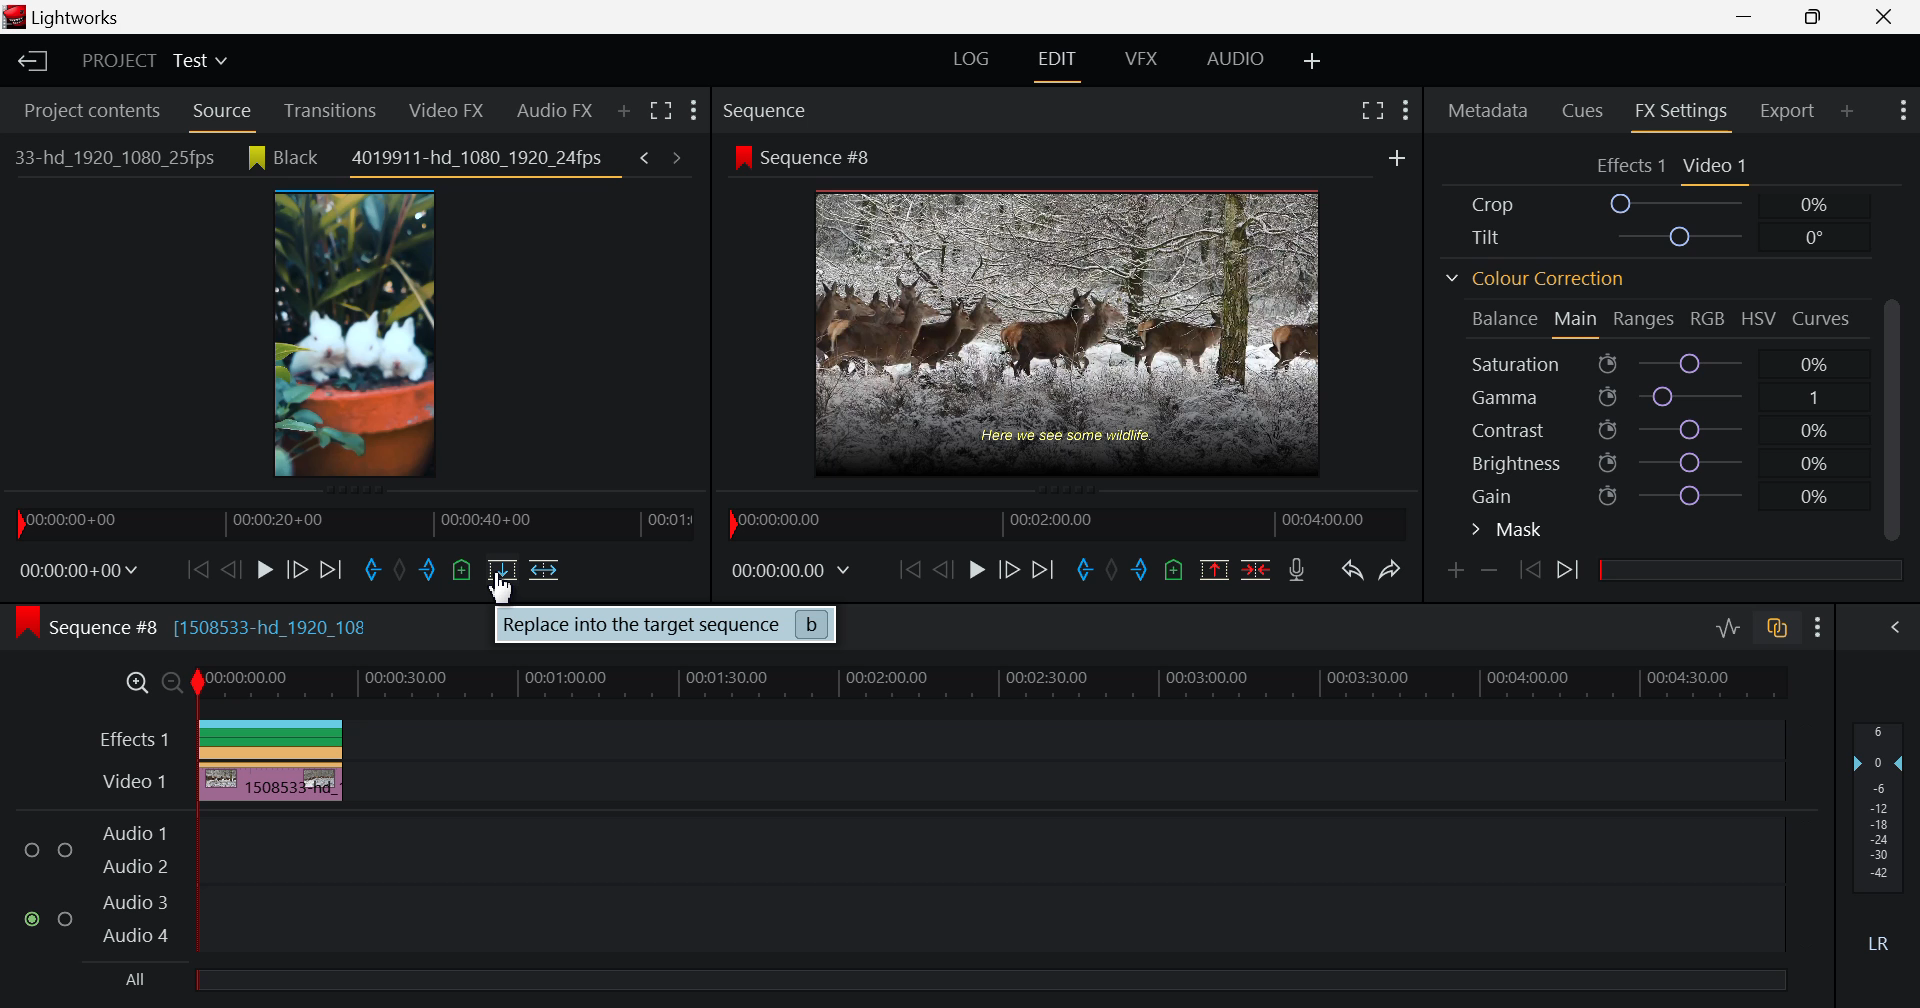 The height and width of the screenshot is (1008, 1920). Describe the element at coordinates (1882, 18) in the screenshot. I see `Close` at that location.